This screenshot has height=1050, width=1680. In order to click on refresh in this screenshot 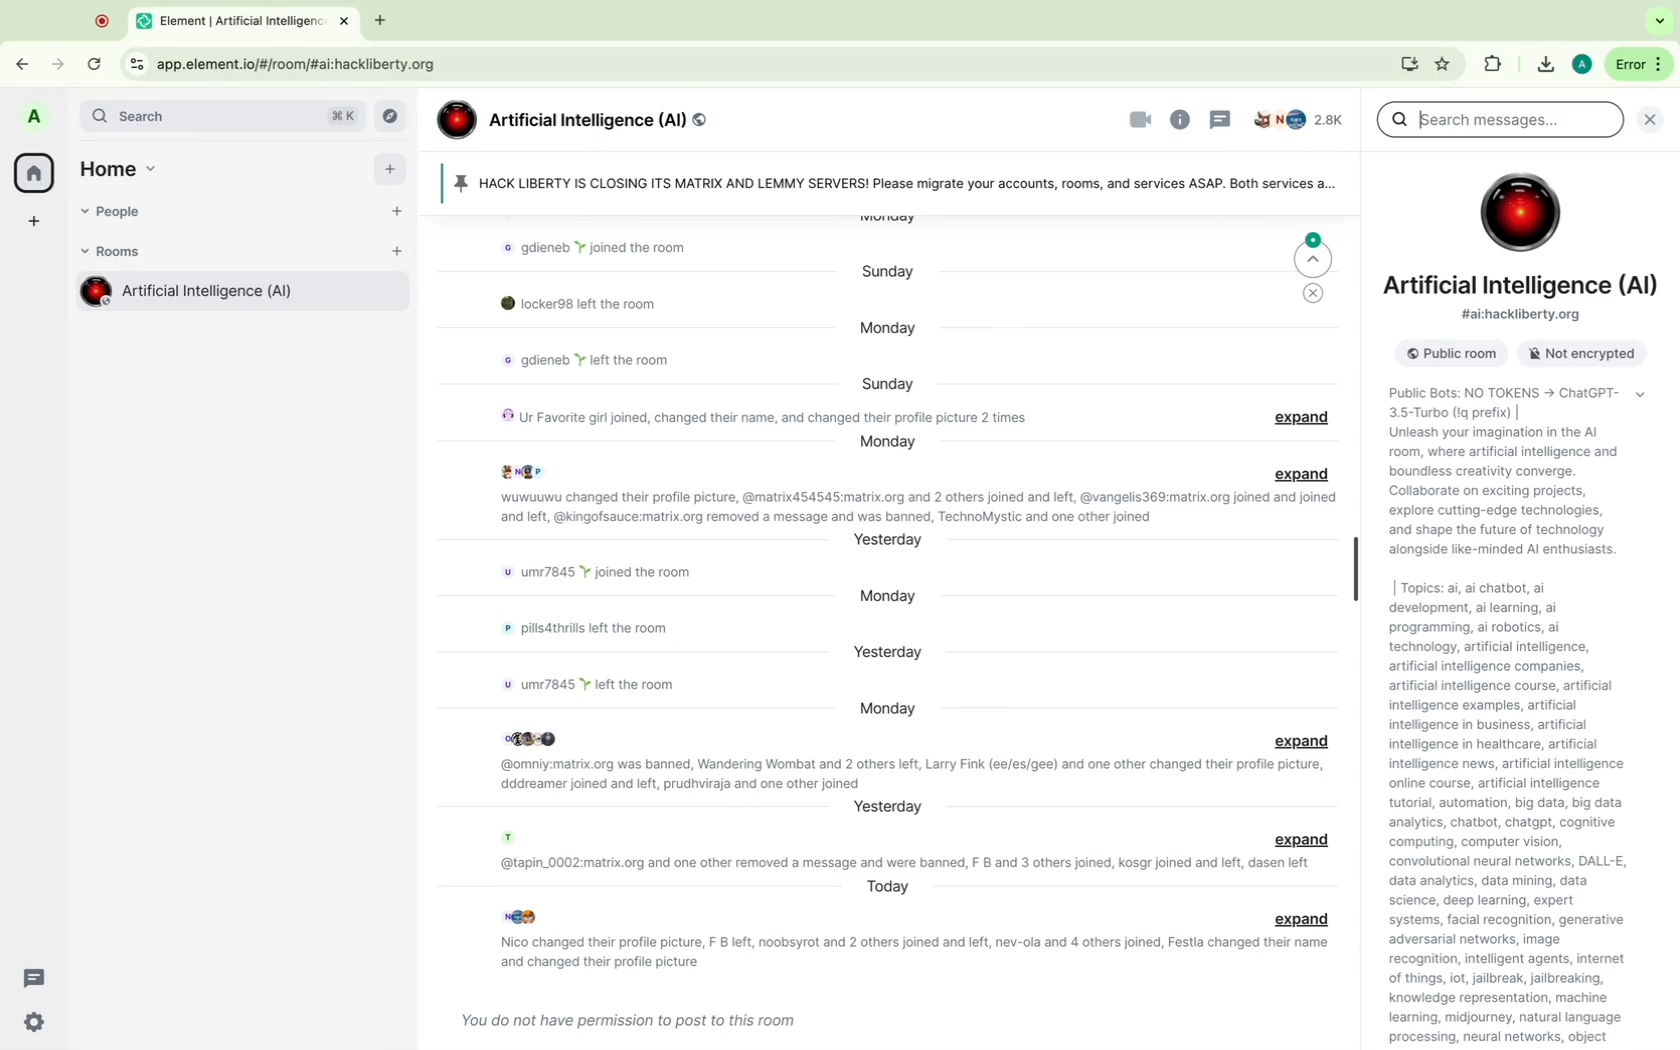, I will do `click(97, 66)`.